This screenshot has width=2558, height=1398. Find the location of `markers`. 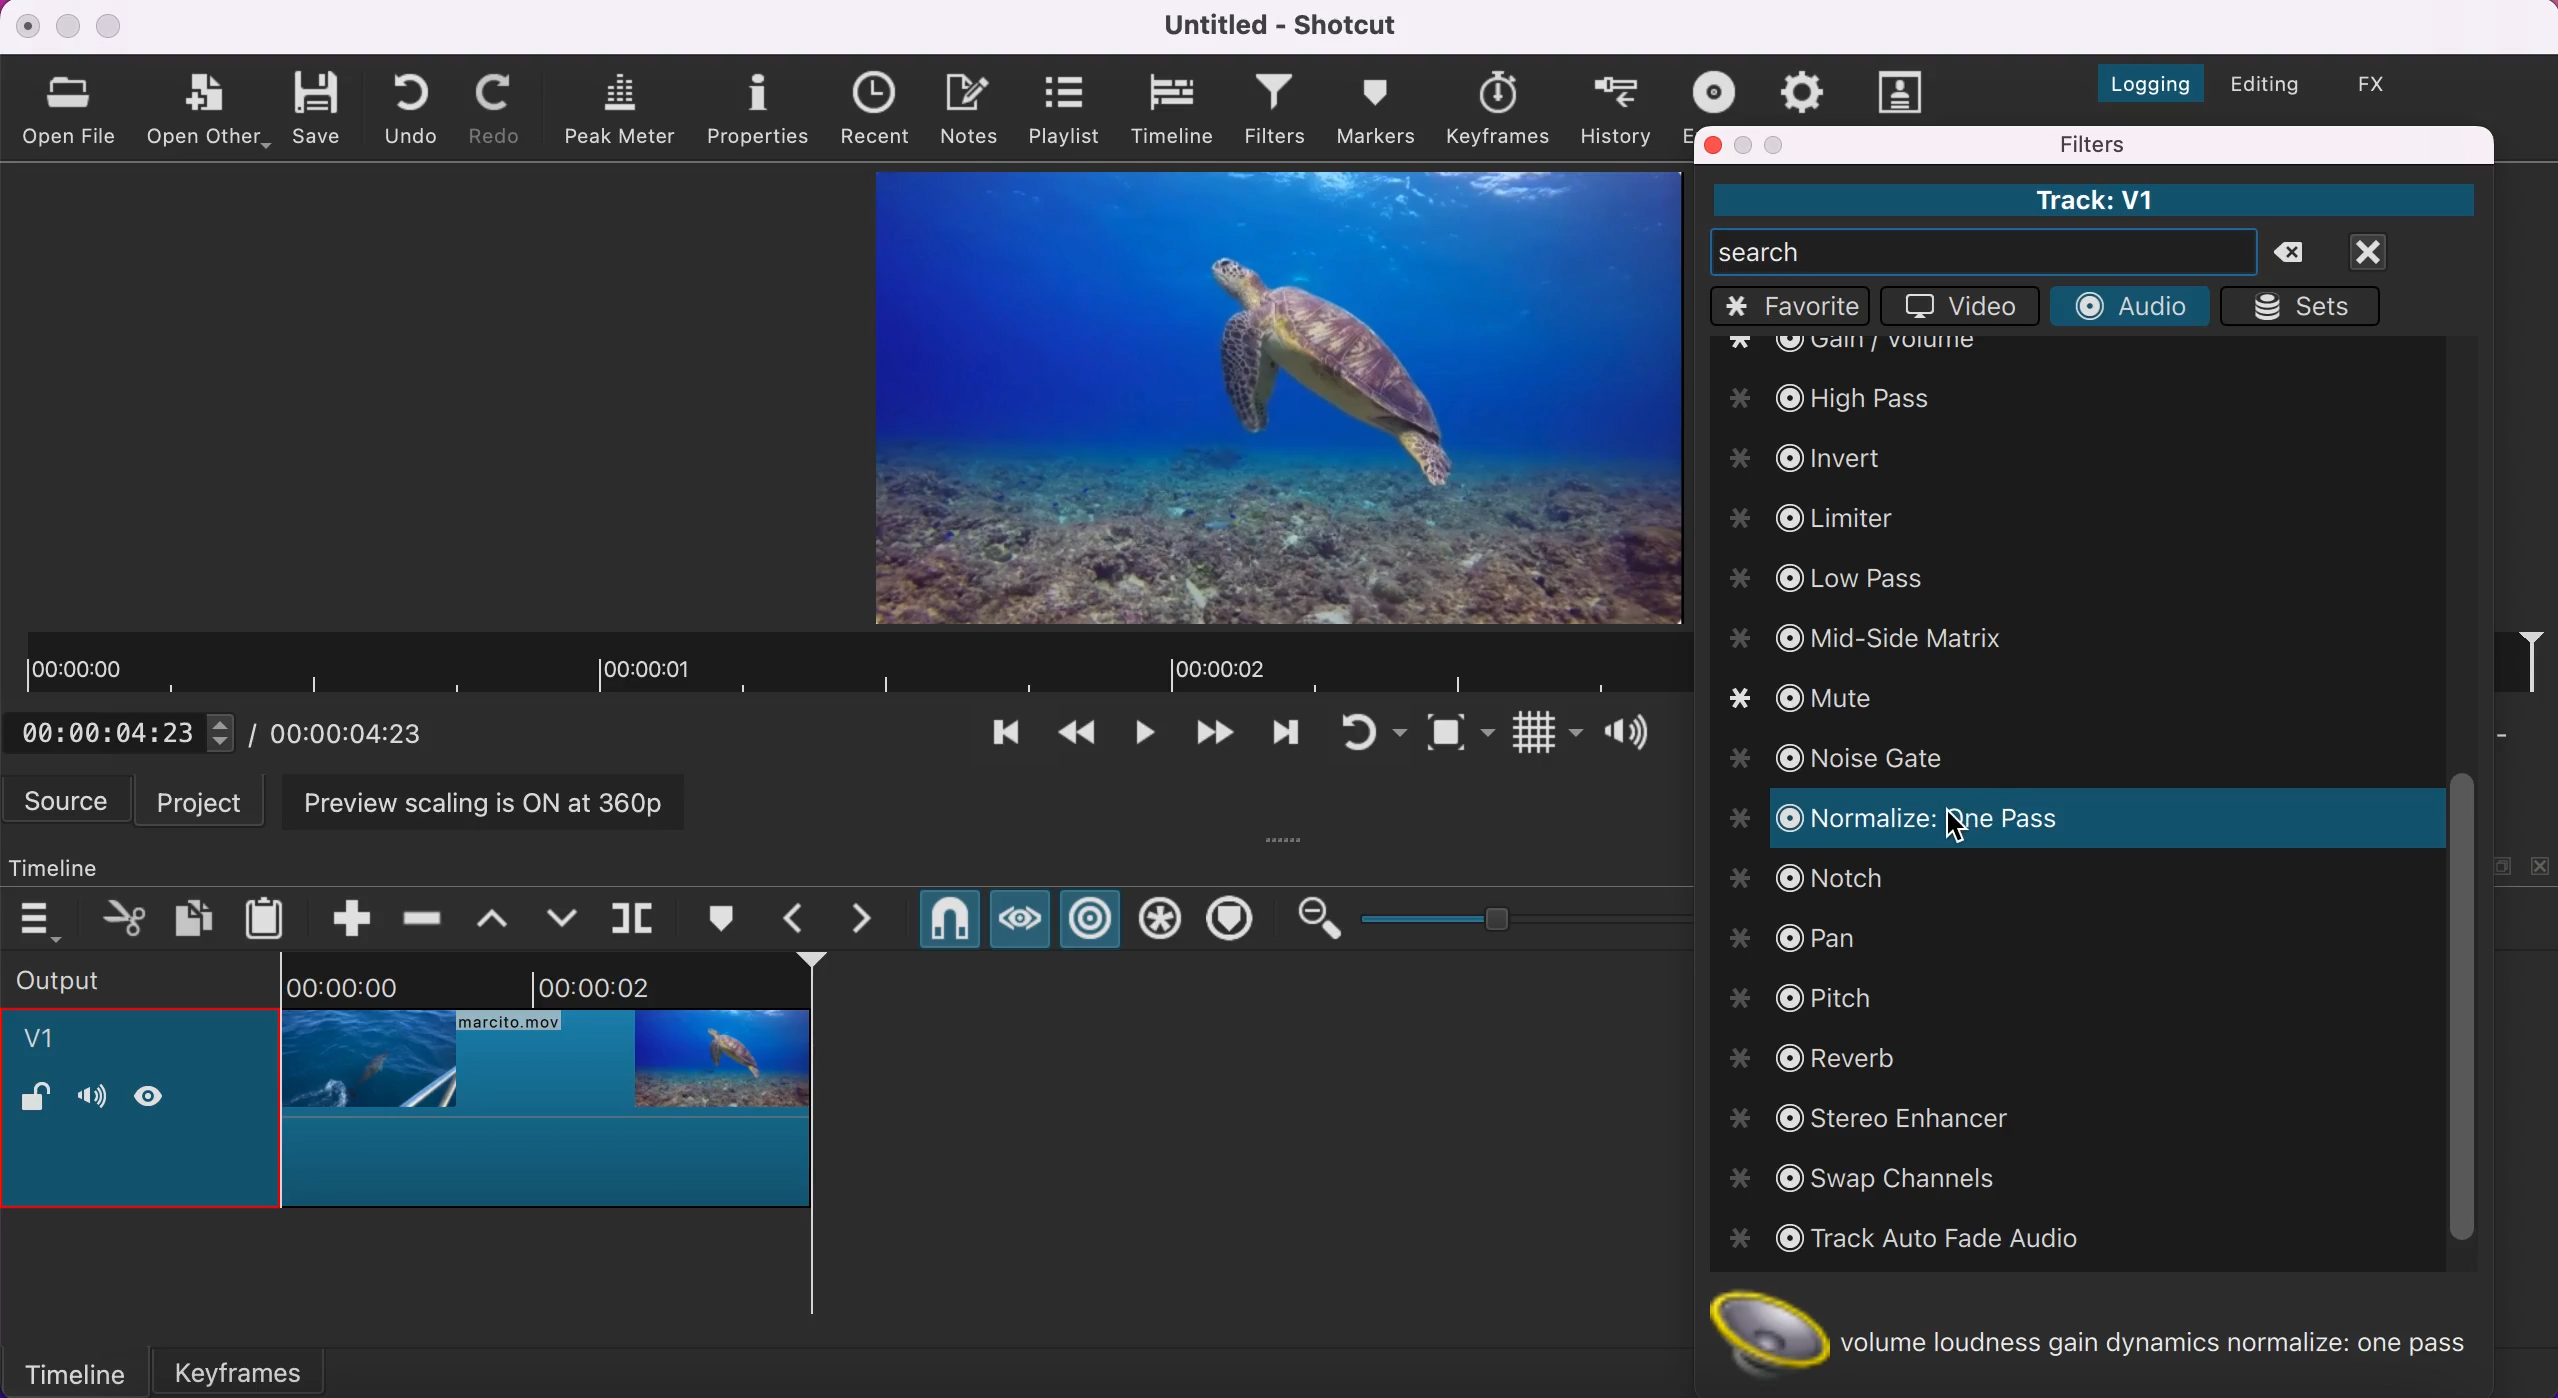

markers is located at coordinates (1375, 109).